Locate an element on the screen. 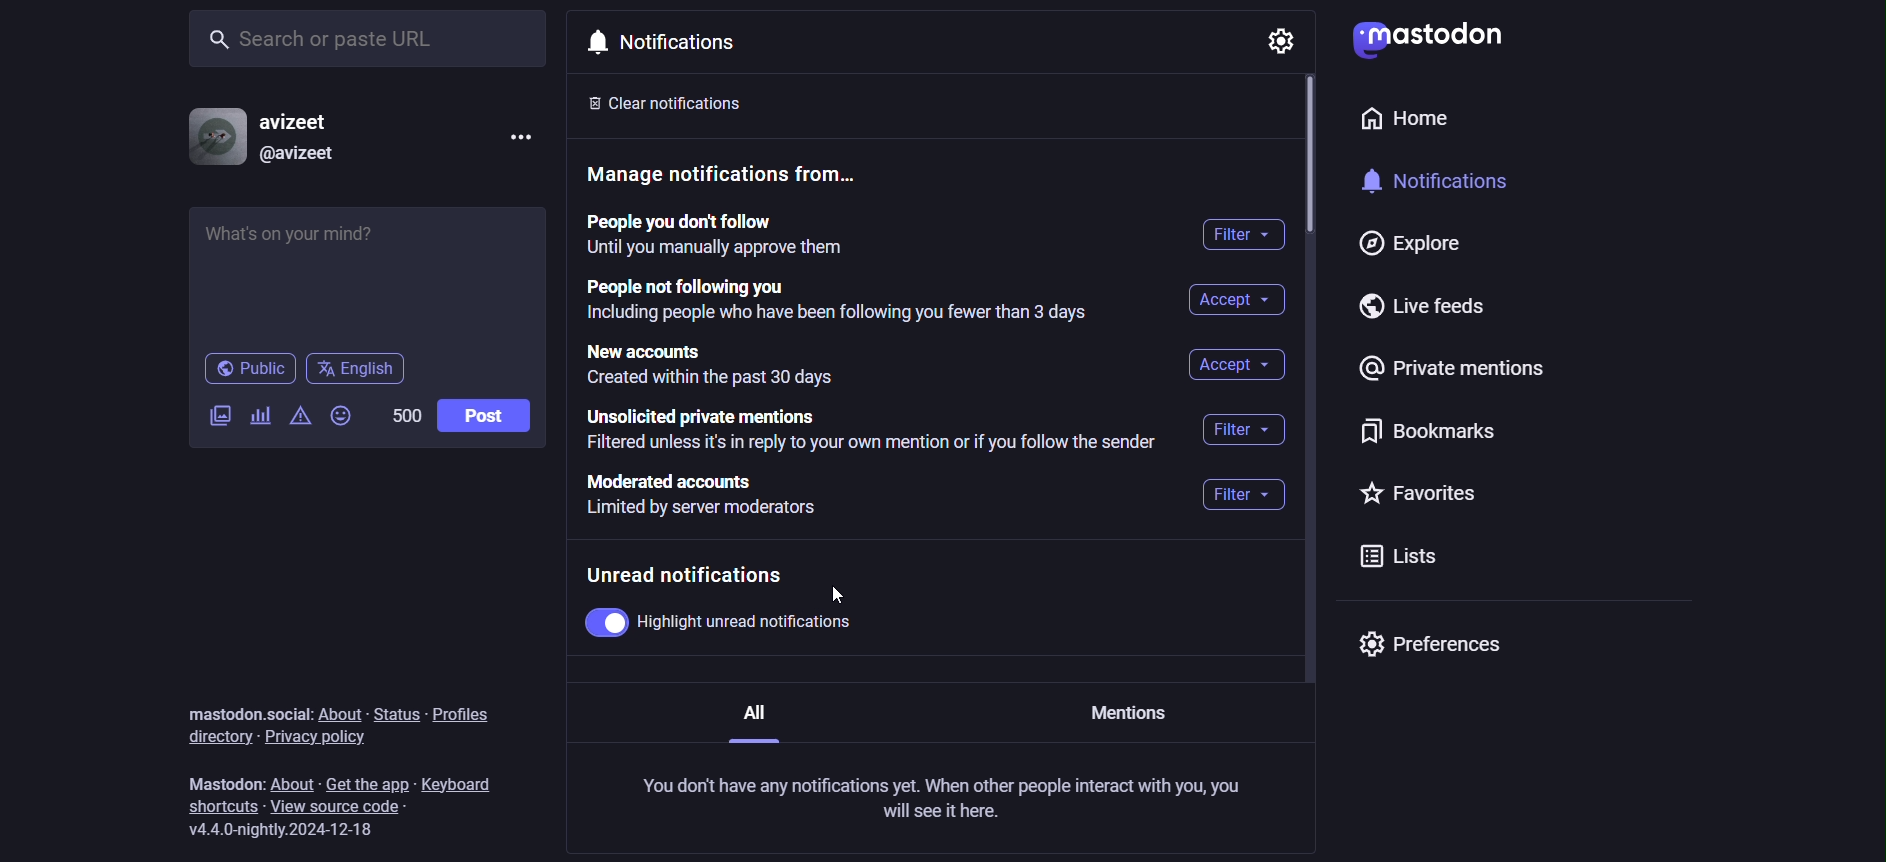 Image resolution: width=1886 pixels, height=862 pixels. Cursor is located at coordinates (843, 597).